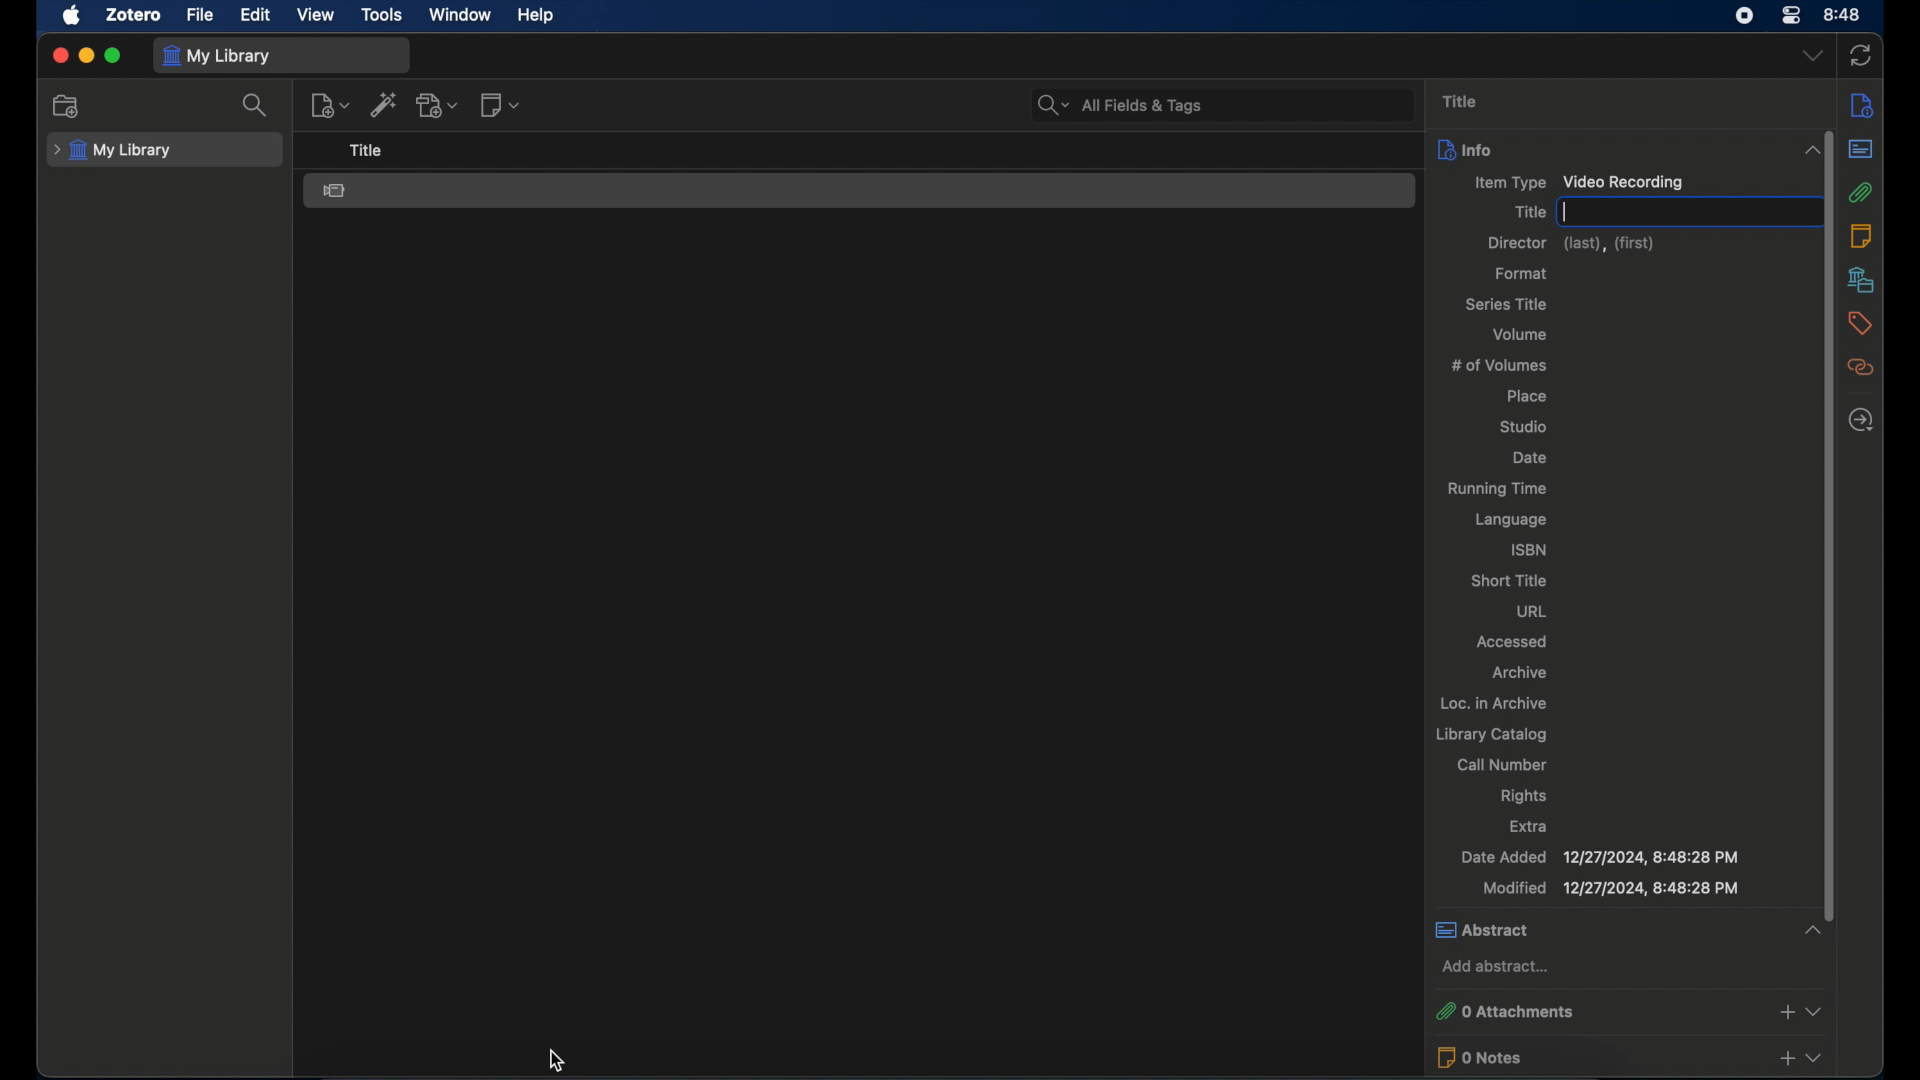 Image resolution: width=1920 pixels, height=1080 pixels. What do you see at coordinates (1577, 183) in the screenshot?
I see `item type` at bounding box center [1577, 183].